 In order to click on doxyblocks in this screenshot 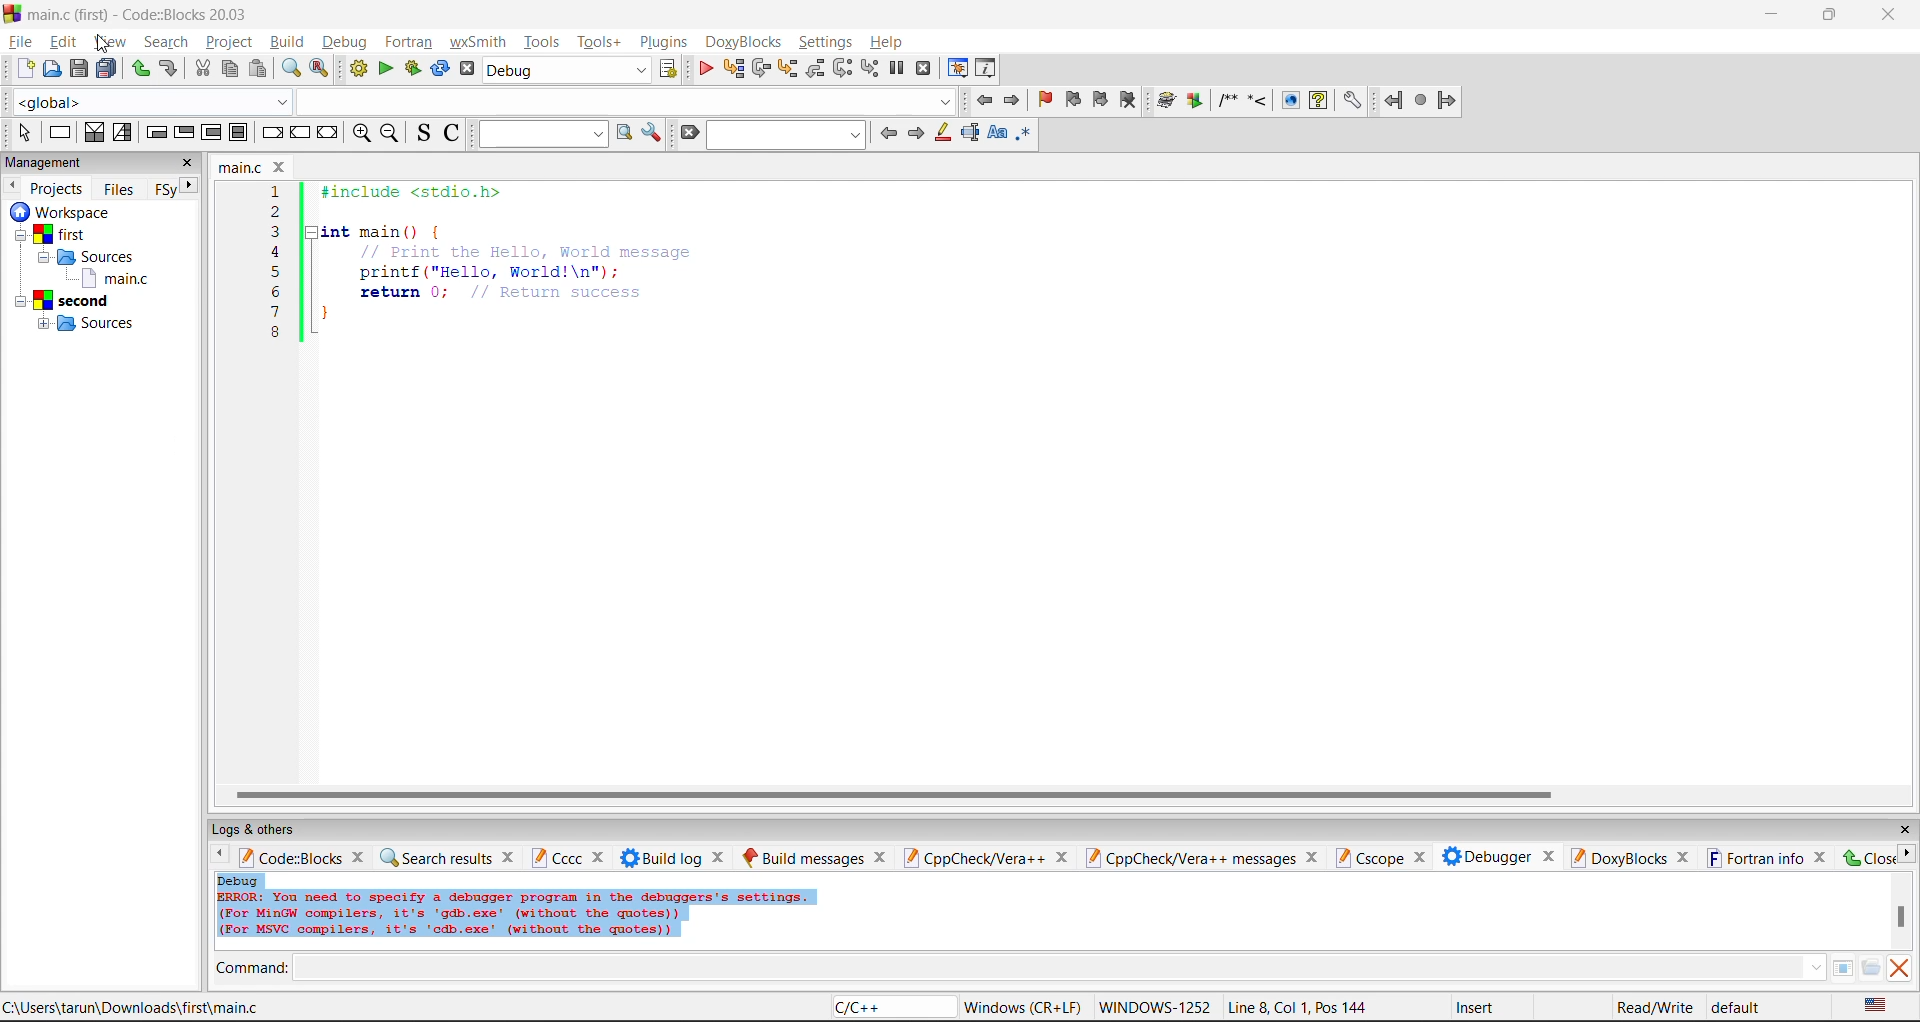, I will do `click(745, 40)`.